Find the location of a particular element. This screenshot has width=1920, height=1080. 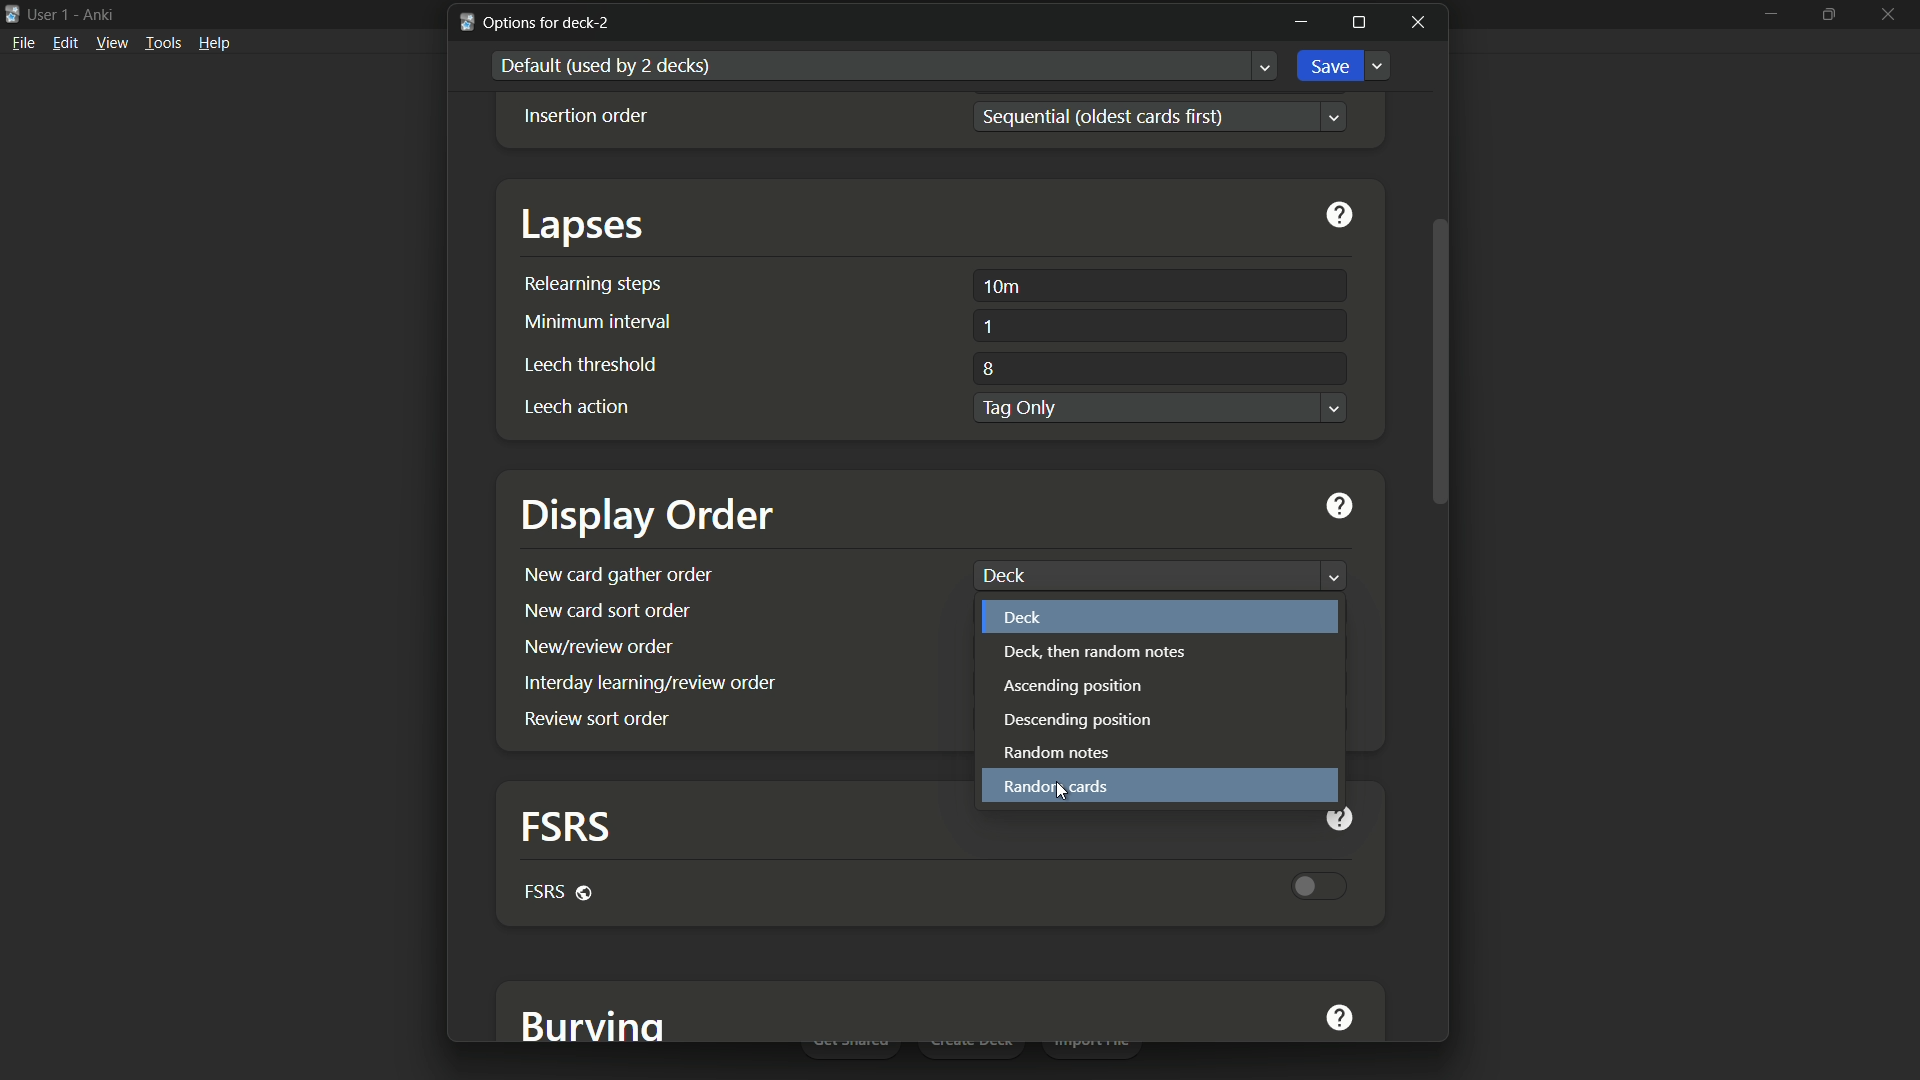

get help is located at coordinates (1347, 817).